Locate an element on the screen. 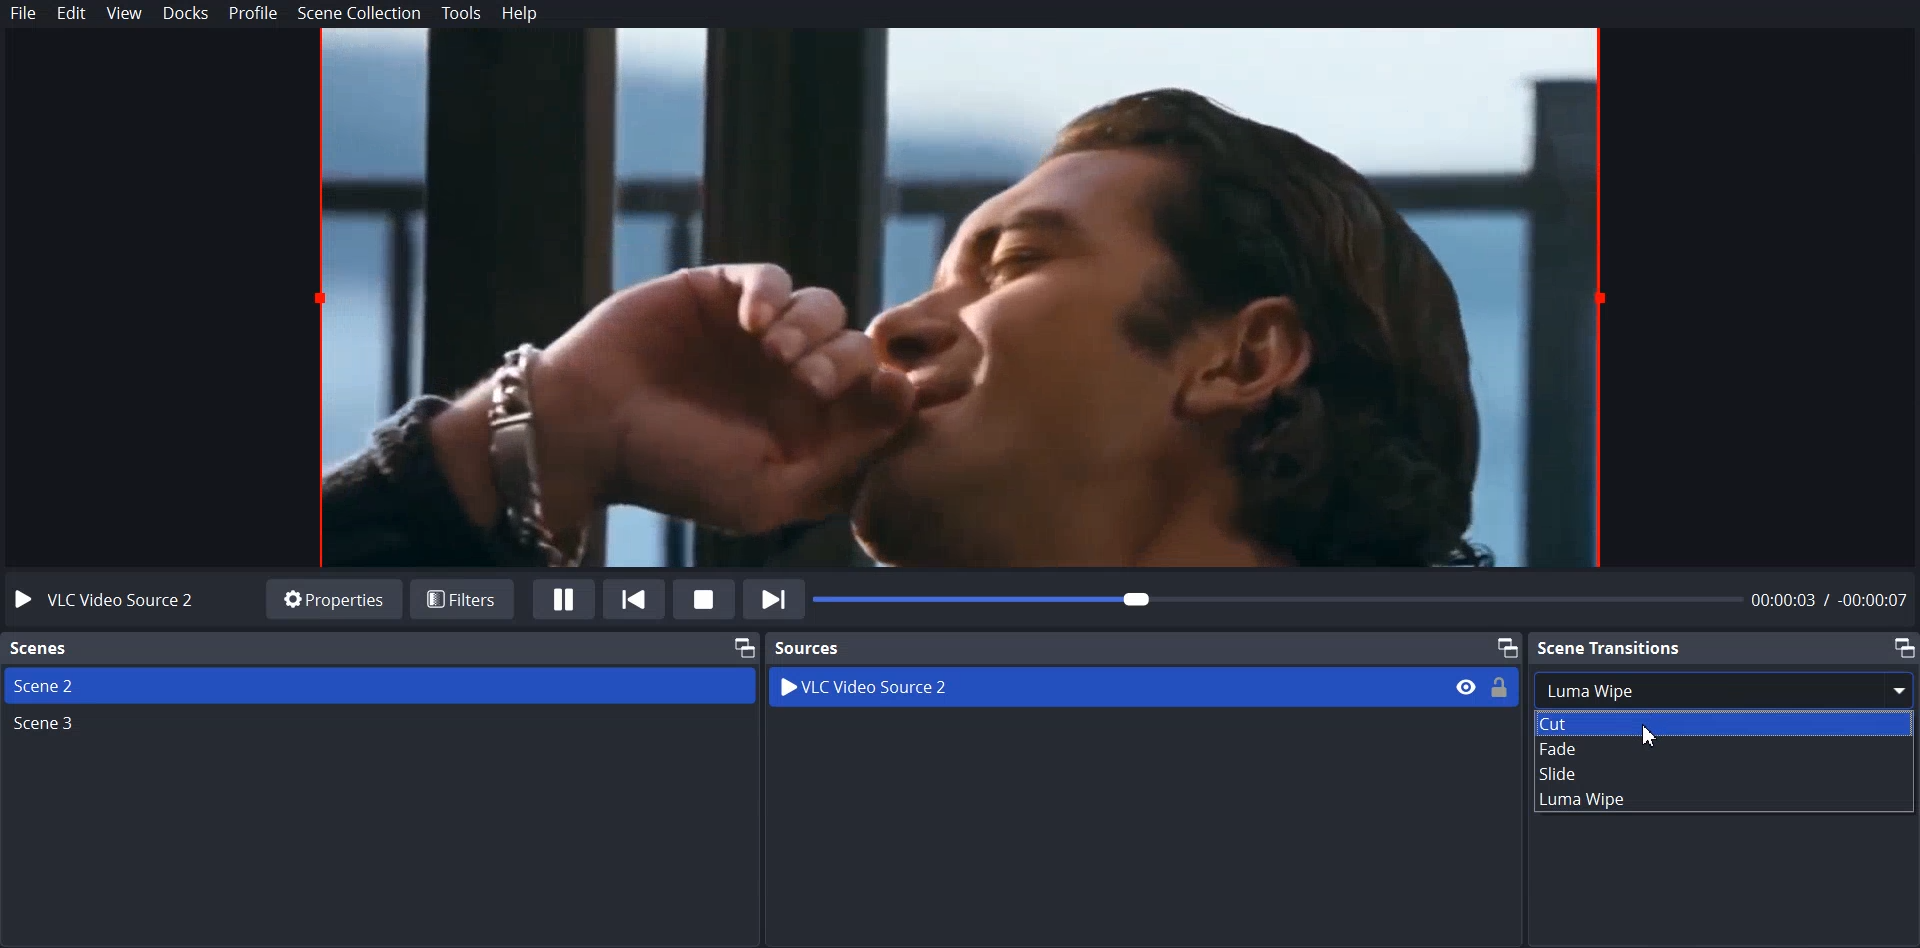 This screenshot has width=1920, height=948. Source 3 is located at coordinates (379, 727).